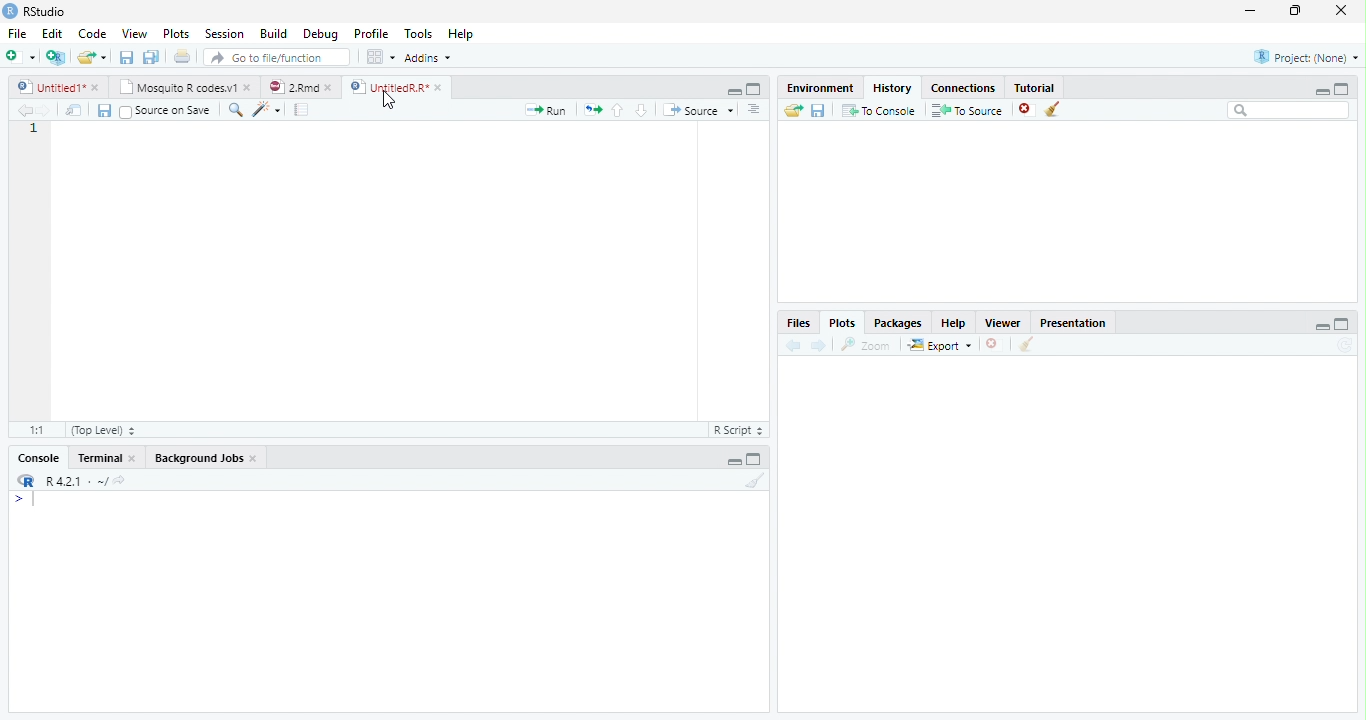  Describe the element at coordinates (1051, 112) in the screenshot. I see `Clear Console` at that location.